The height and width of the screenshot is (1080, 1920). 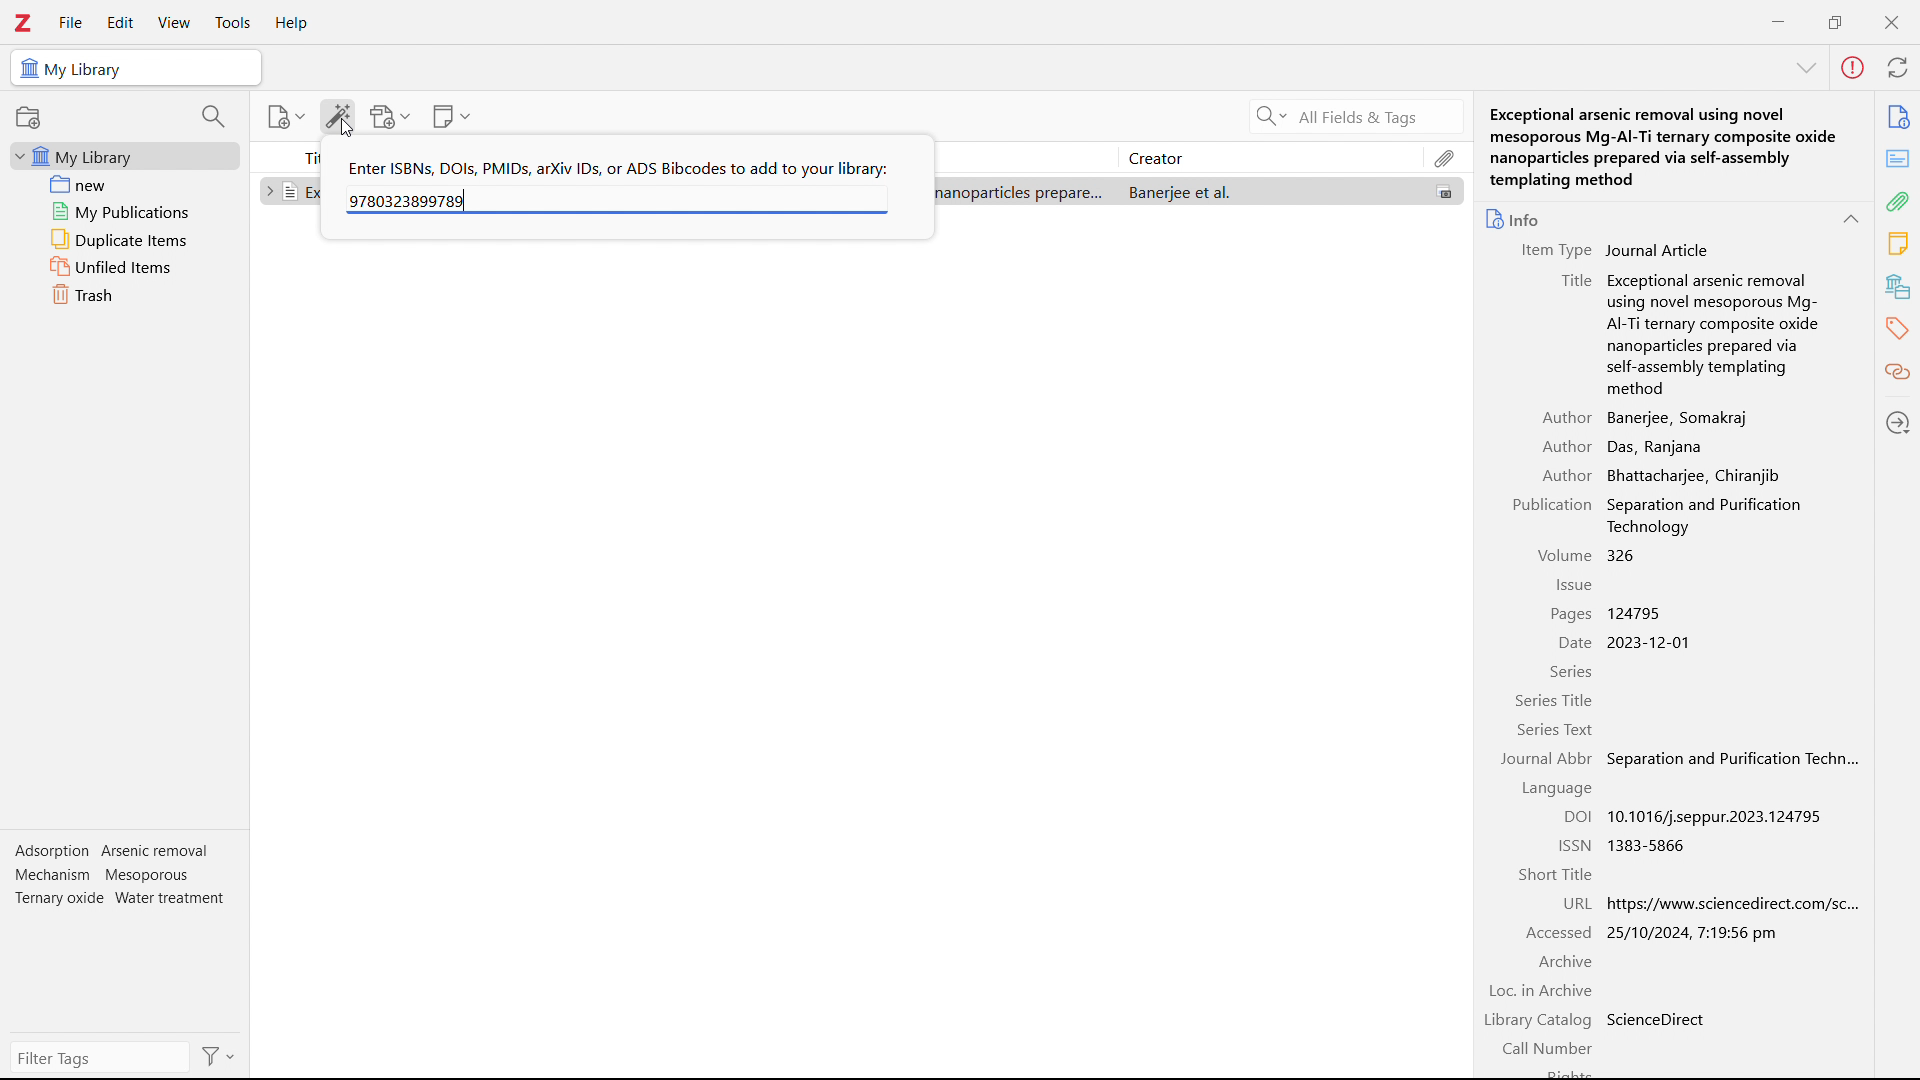 I want to click on Enter ISBNs, DOIs, PMIDs and ARXIV ids or ADS biocodes to add to your library, so click(x=617, y=167).